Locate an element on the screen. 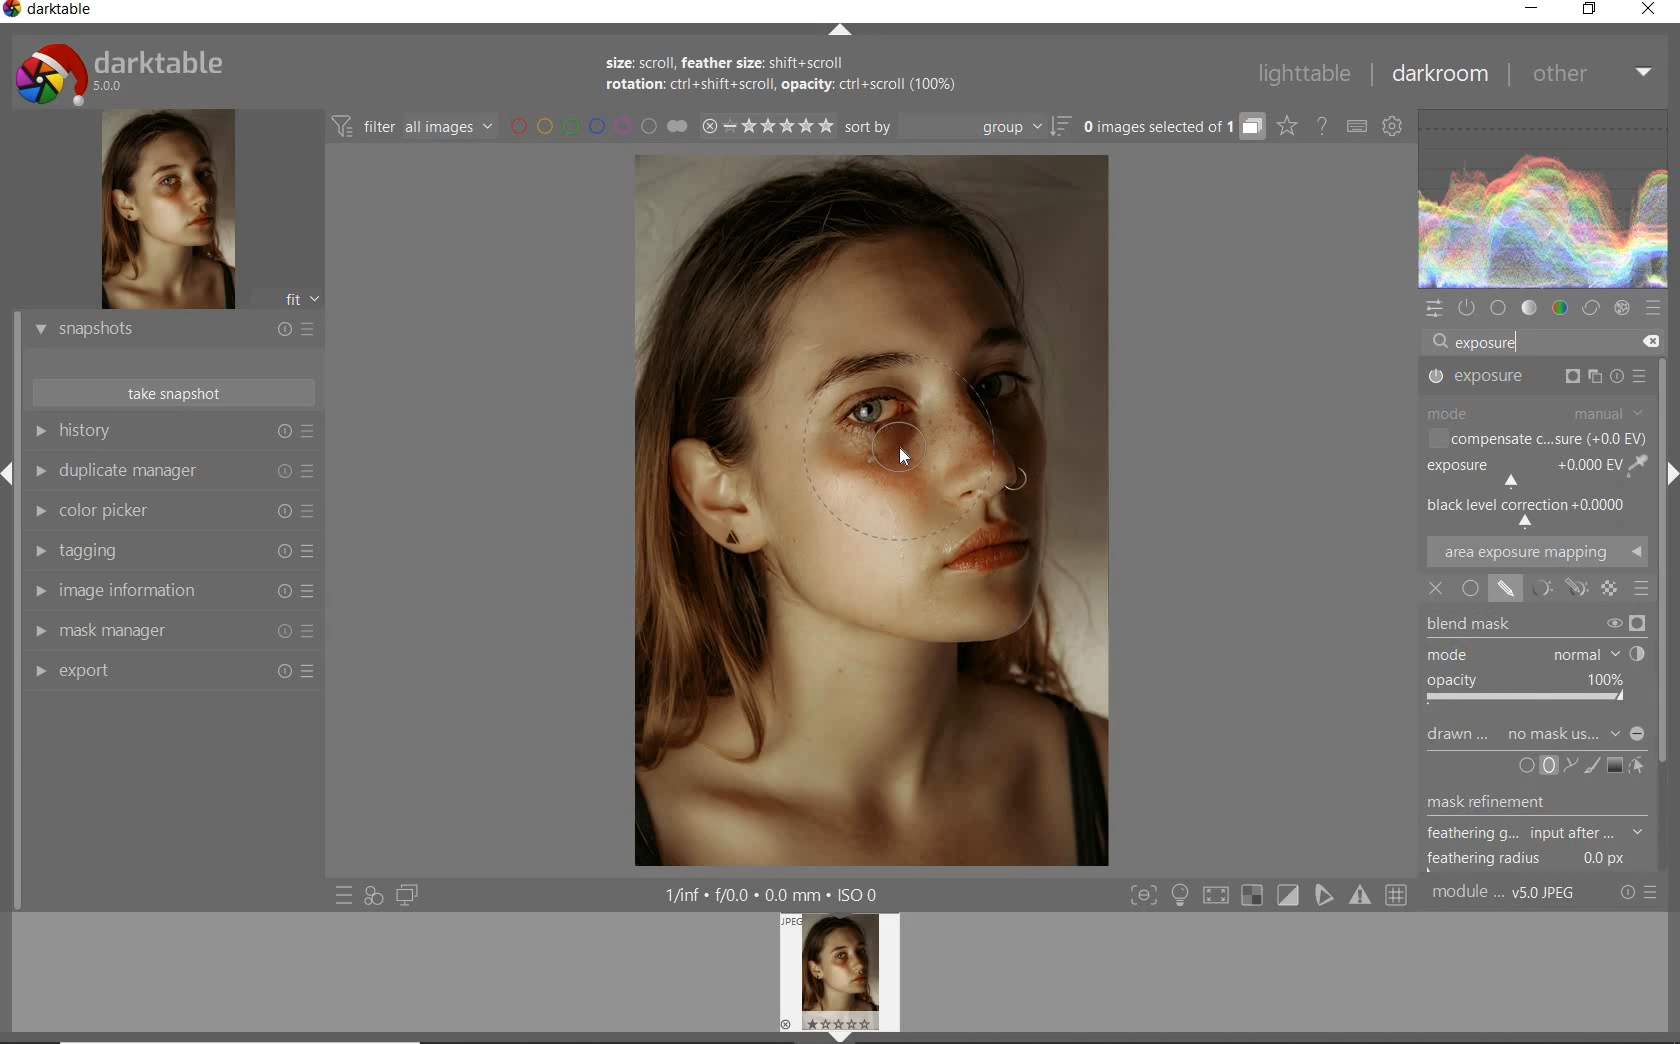 This screenshot has width=1680, height=1044. scrollbar is located at coordinates (1662, 544).